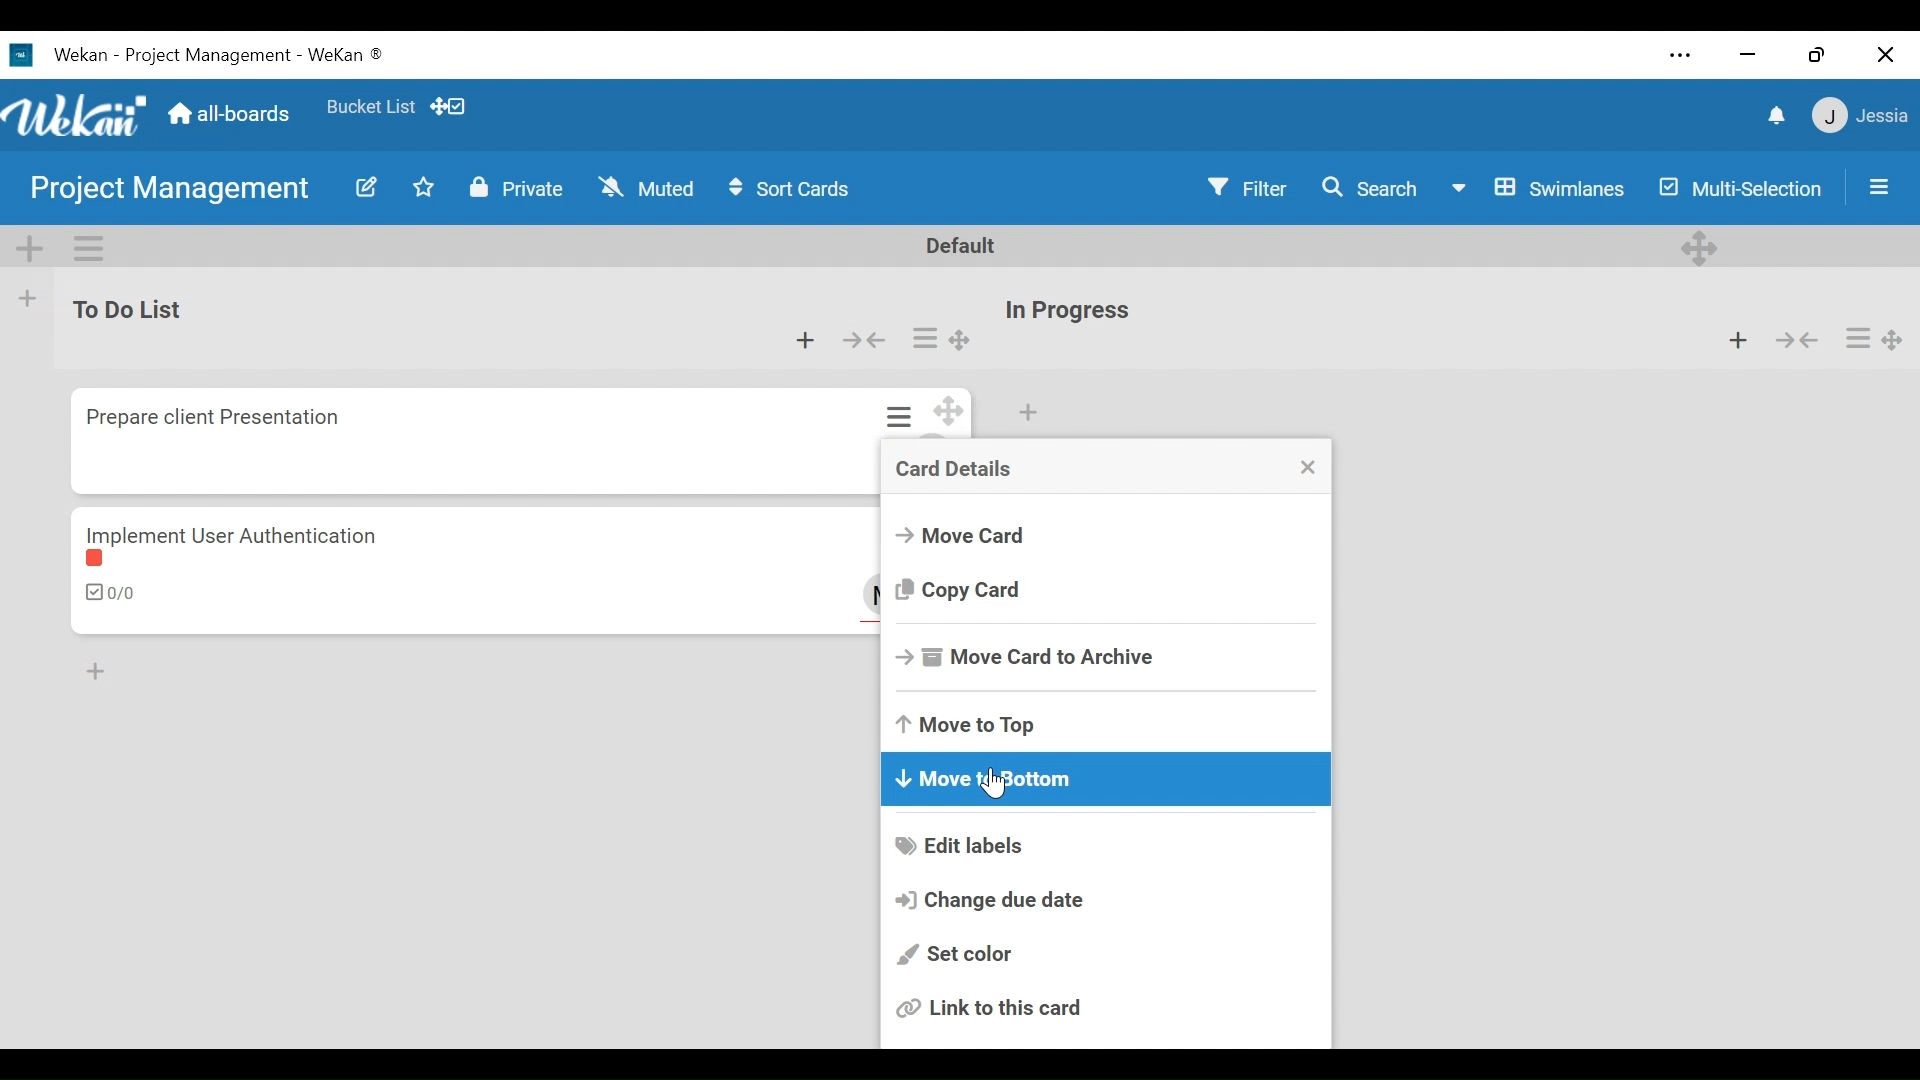 This screenshot has height=1080, width=1920. I want to click on card actions, so click(1859, 339).